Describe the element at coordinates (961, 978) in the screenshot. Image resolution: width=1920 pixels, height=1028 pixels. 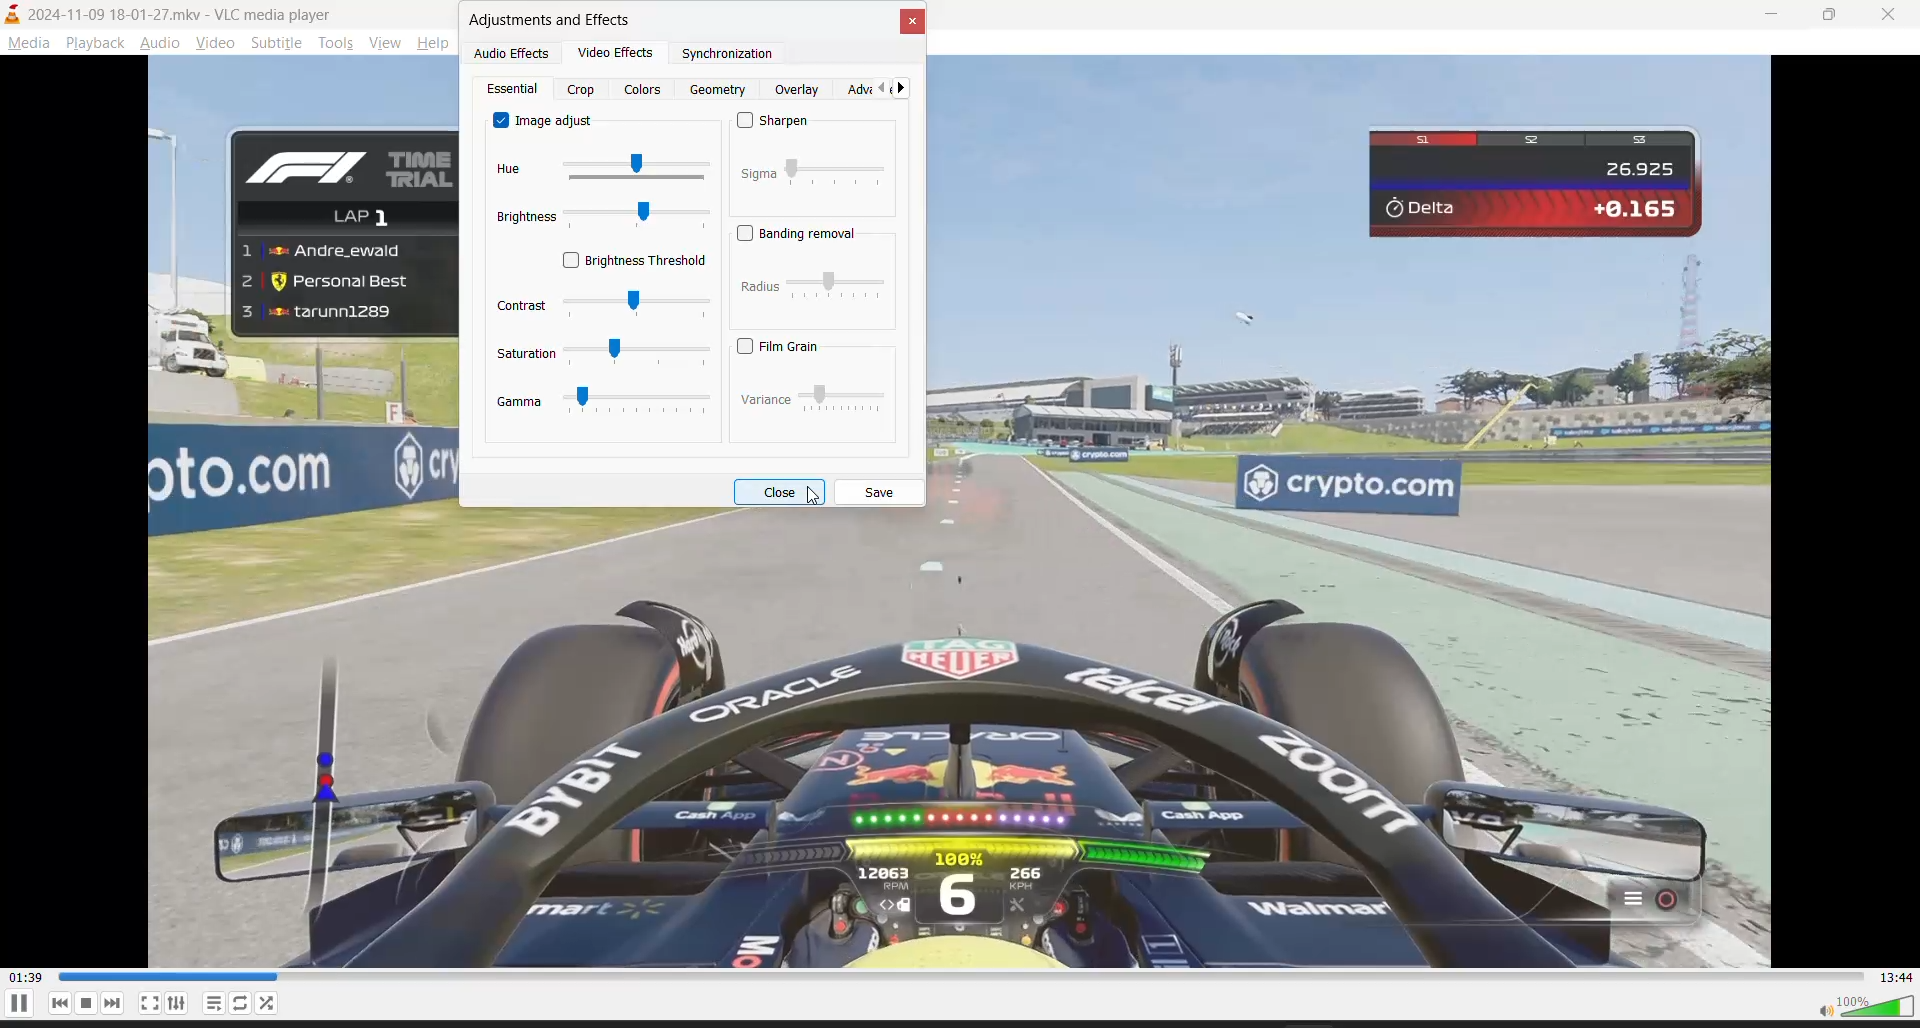
I see `track slider` at that location.